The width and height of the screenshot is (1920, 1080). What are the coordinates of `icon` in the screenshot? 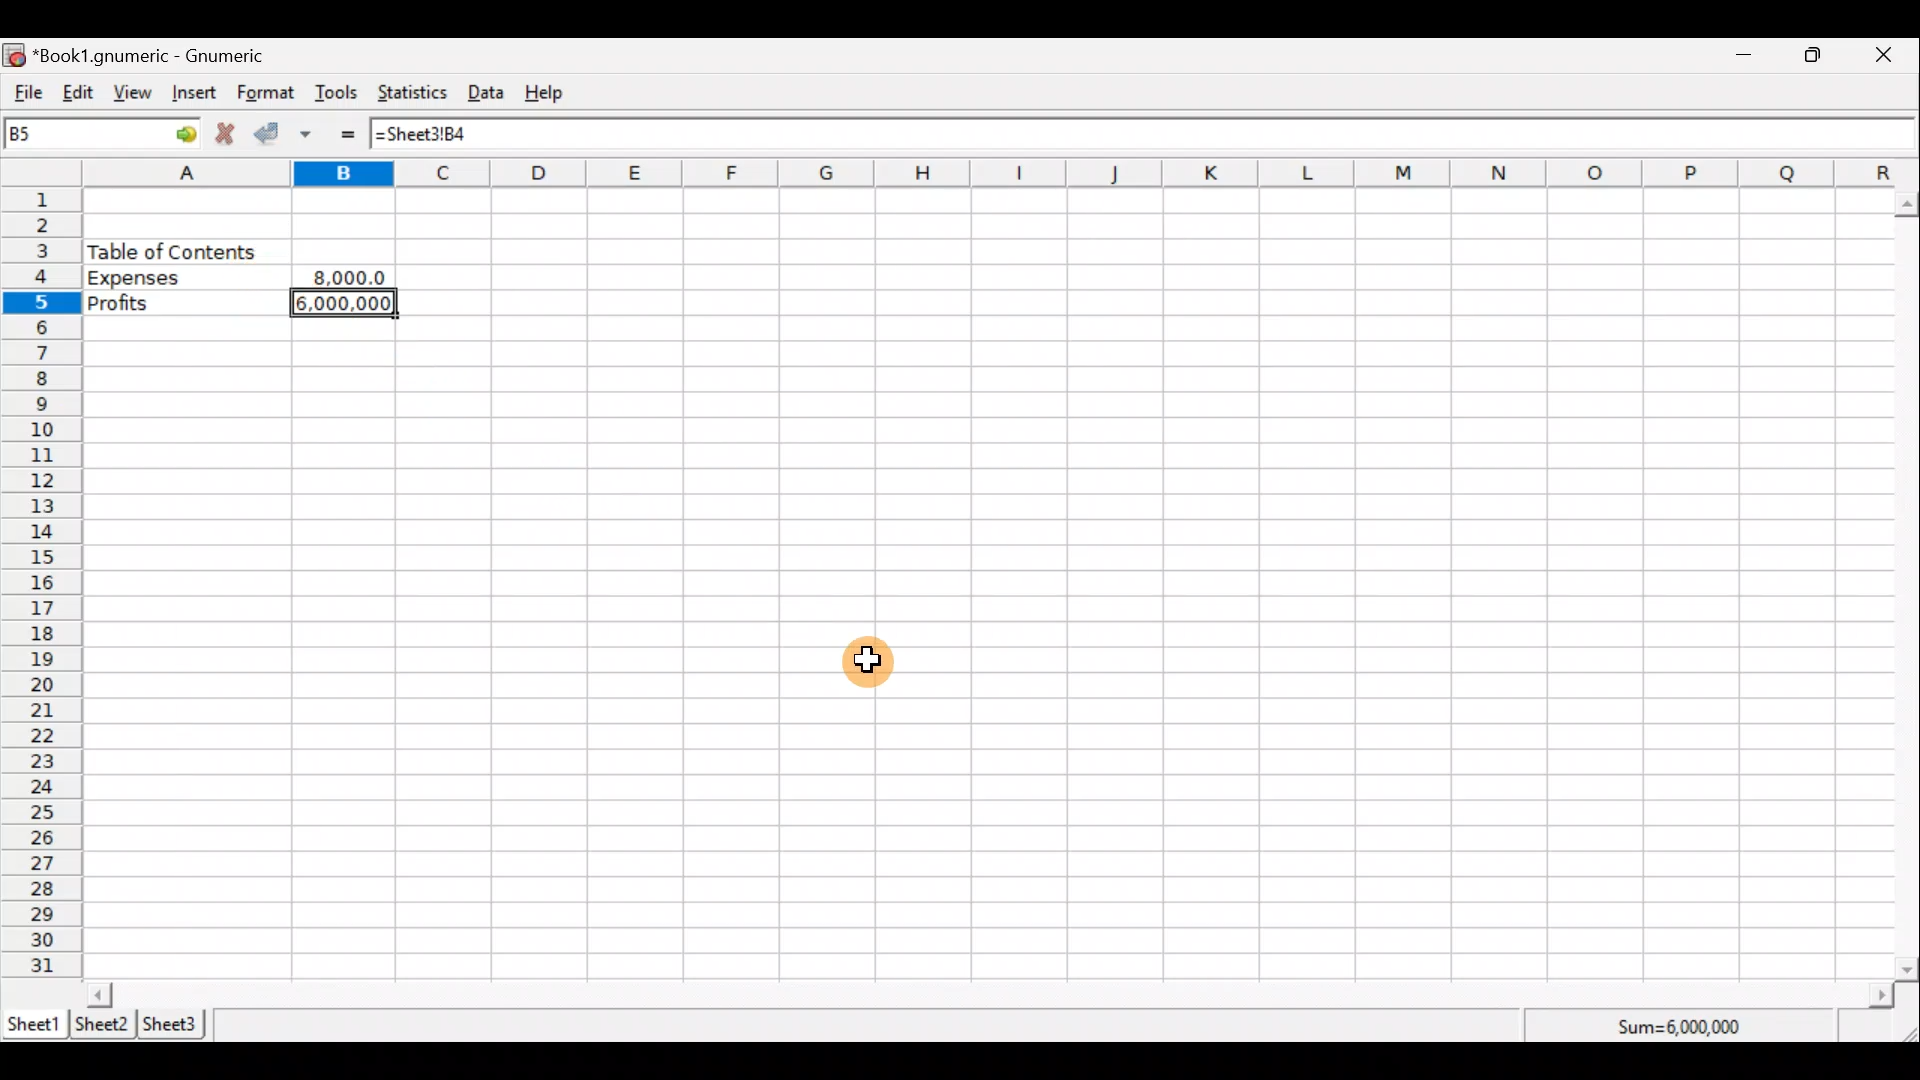 It's located at (16, 56).